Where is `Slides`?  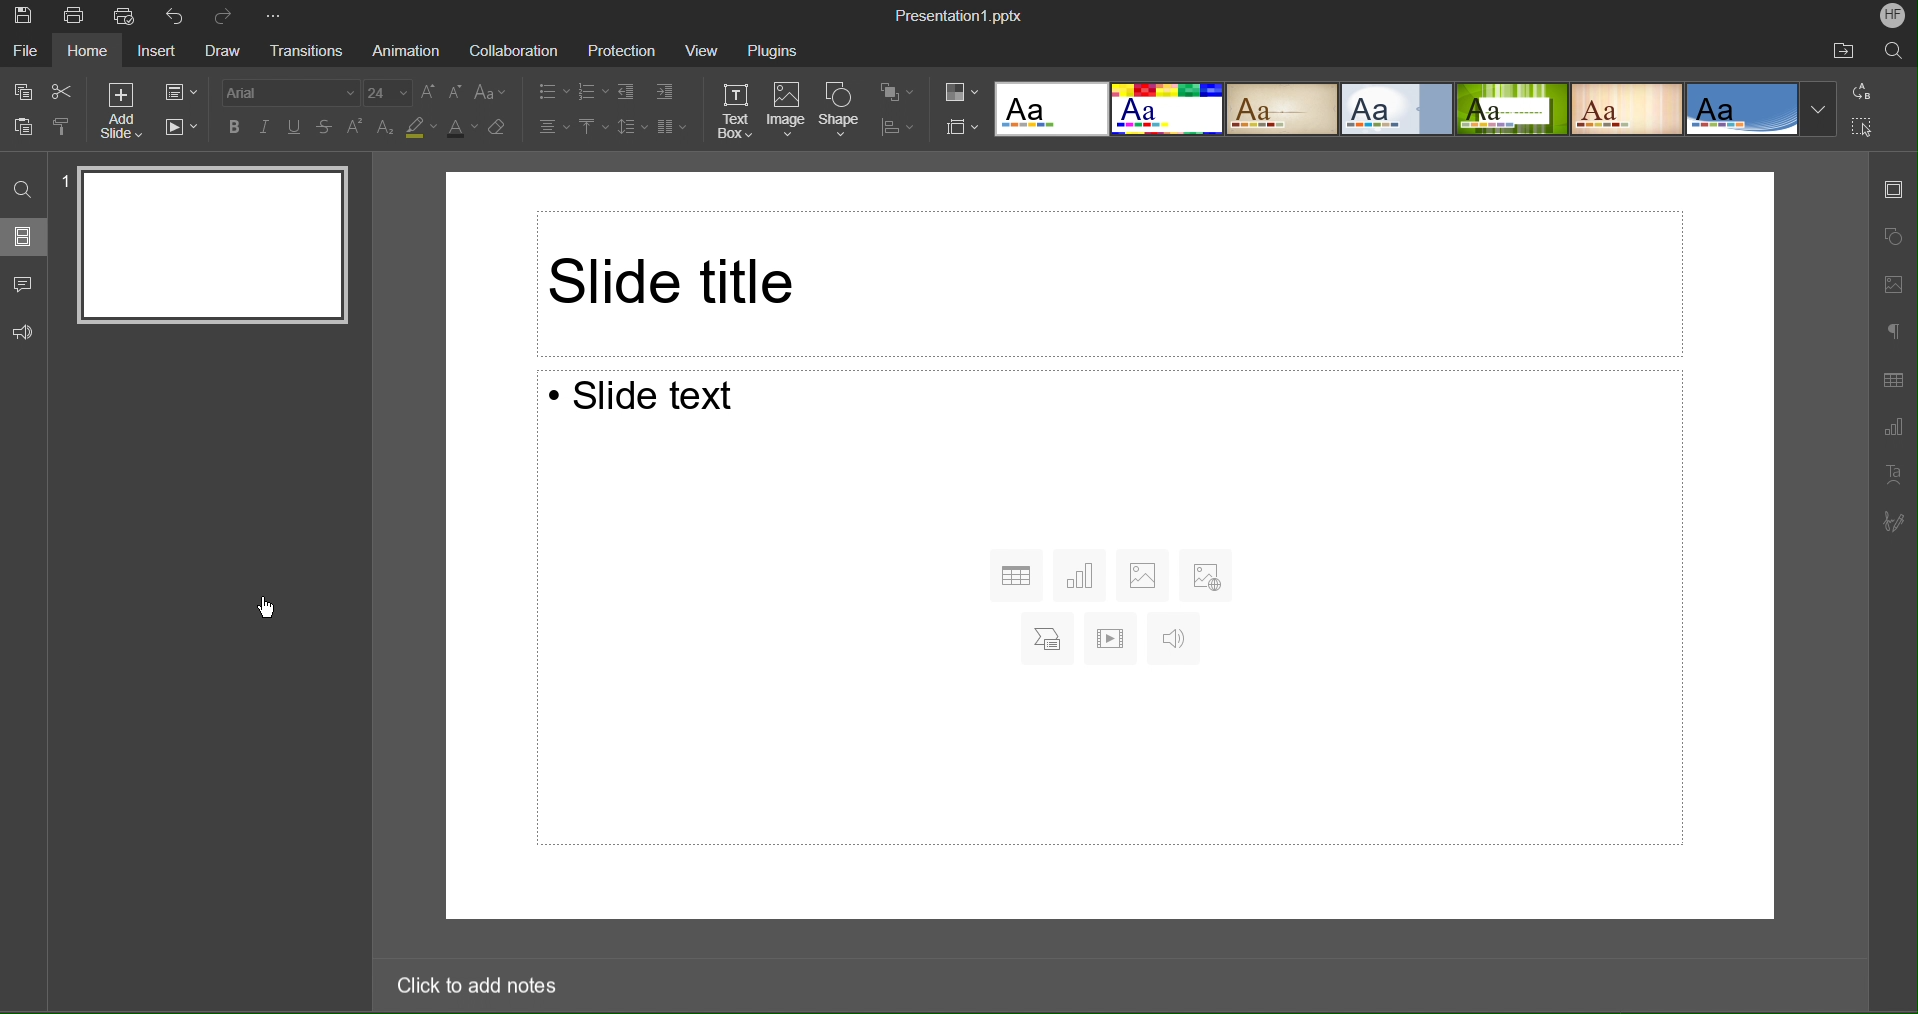
Slides is located at coordinates (26, 236).